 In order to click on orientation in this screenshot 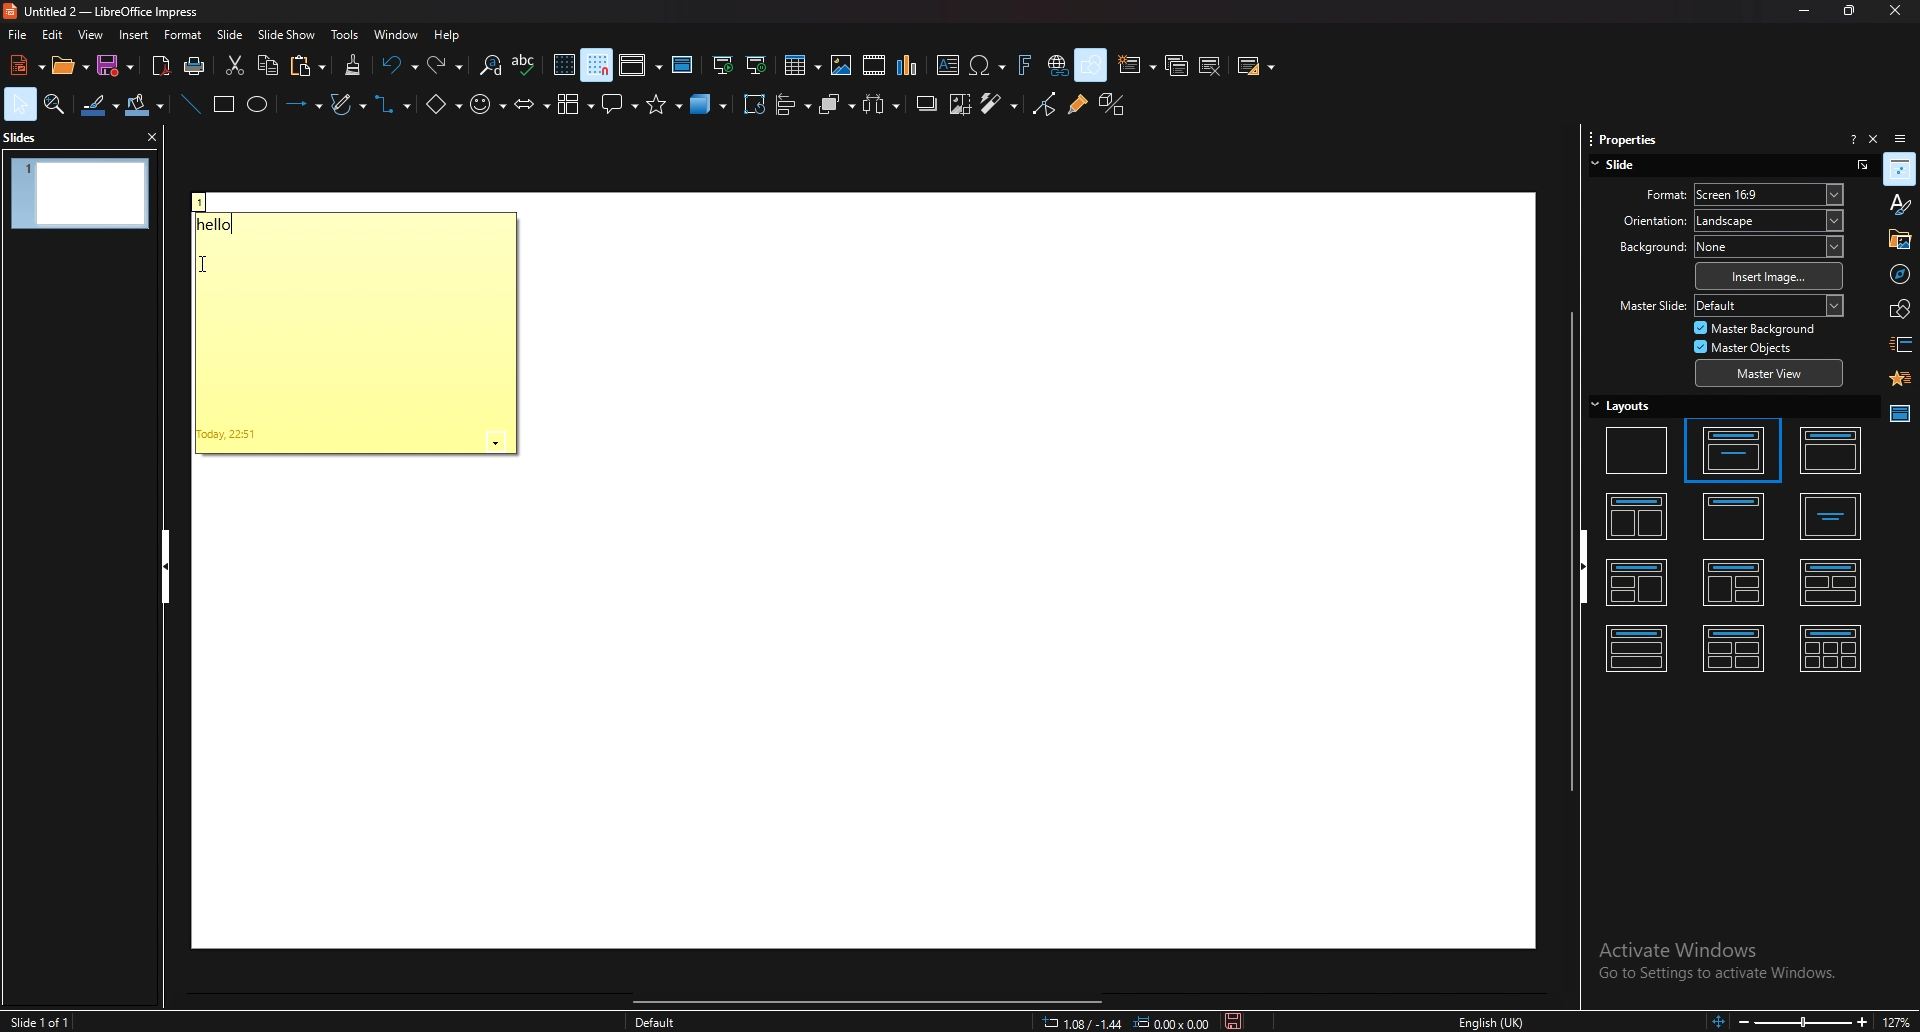, I will do `click(1641, 220)`.